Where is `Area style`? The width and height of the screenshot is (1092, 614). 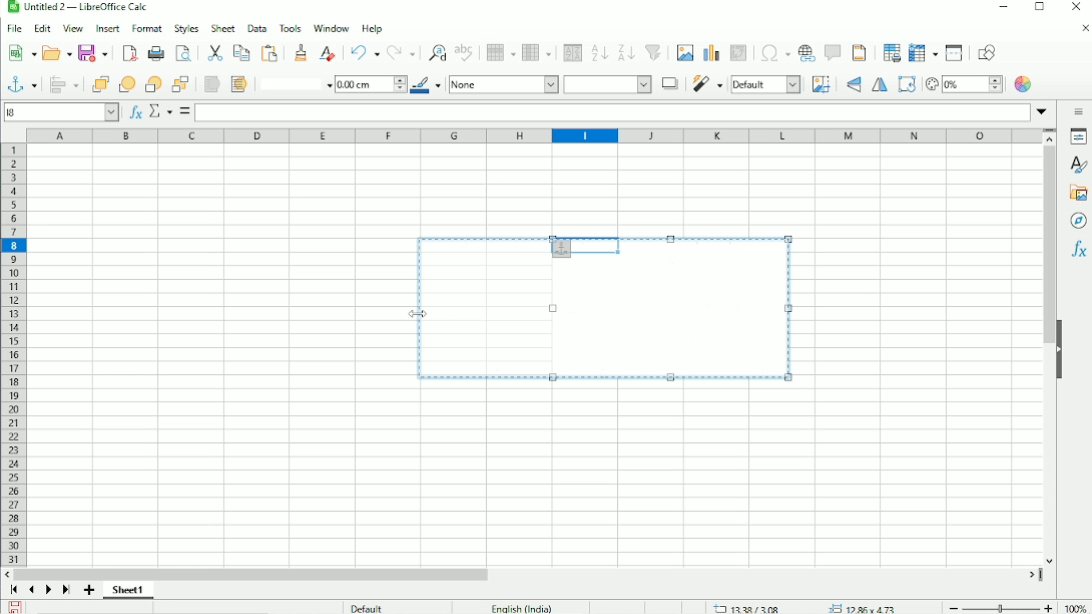
Area style is located at coordinates (550, 85).